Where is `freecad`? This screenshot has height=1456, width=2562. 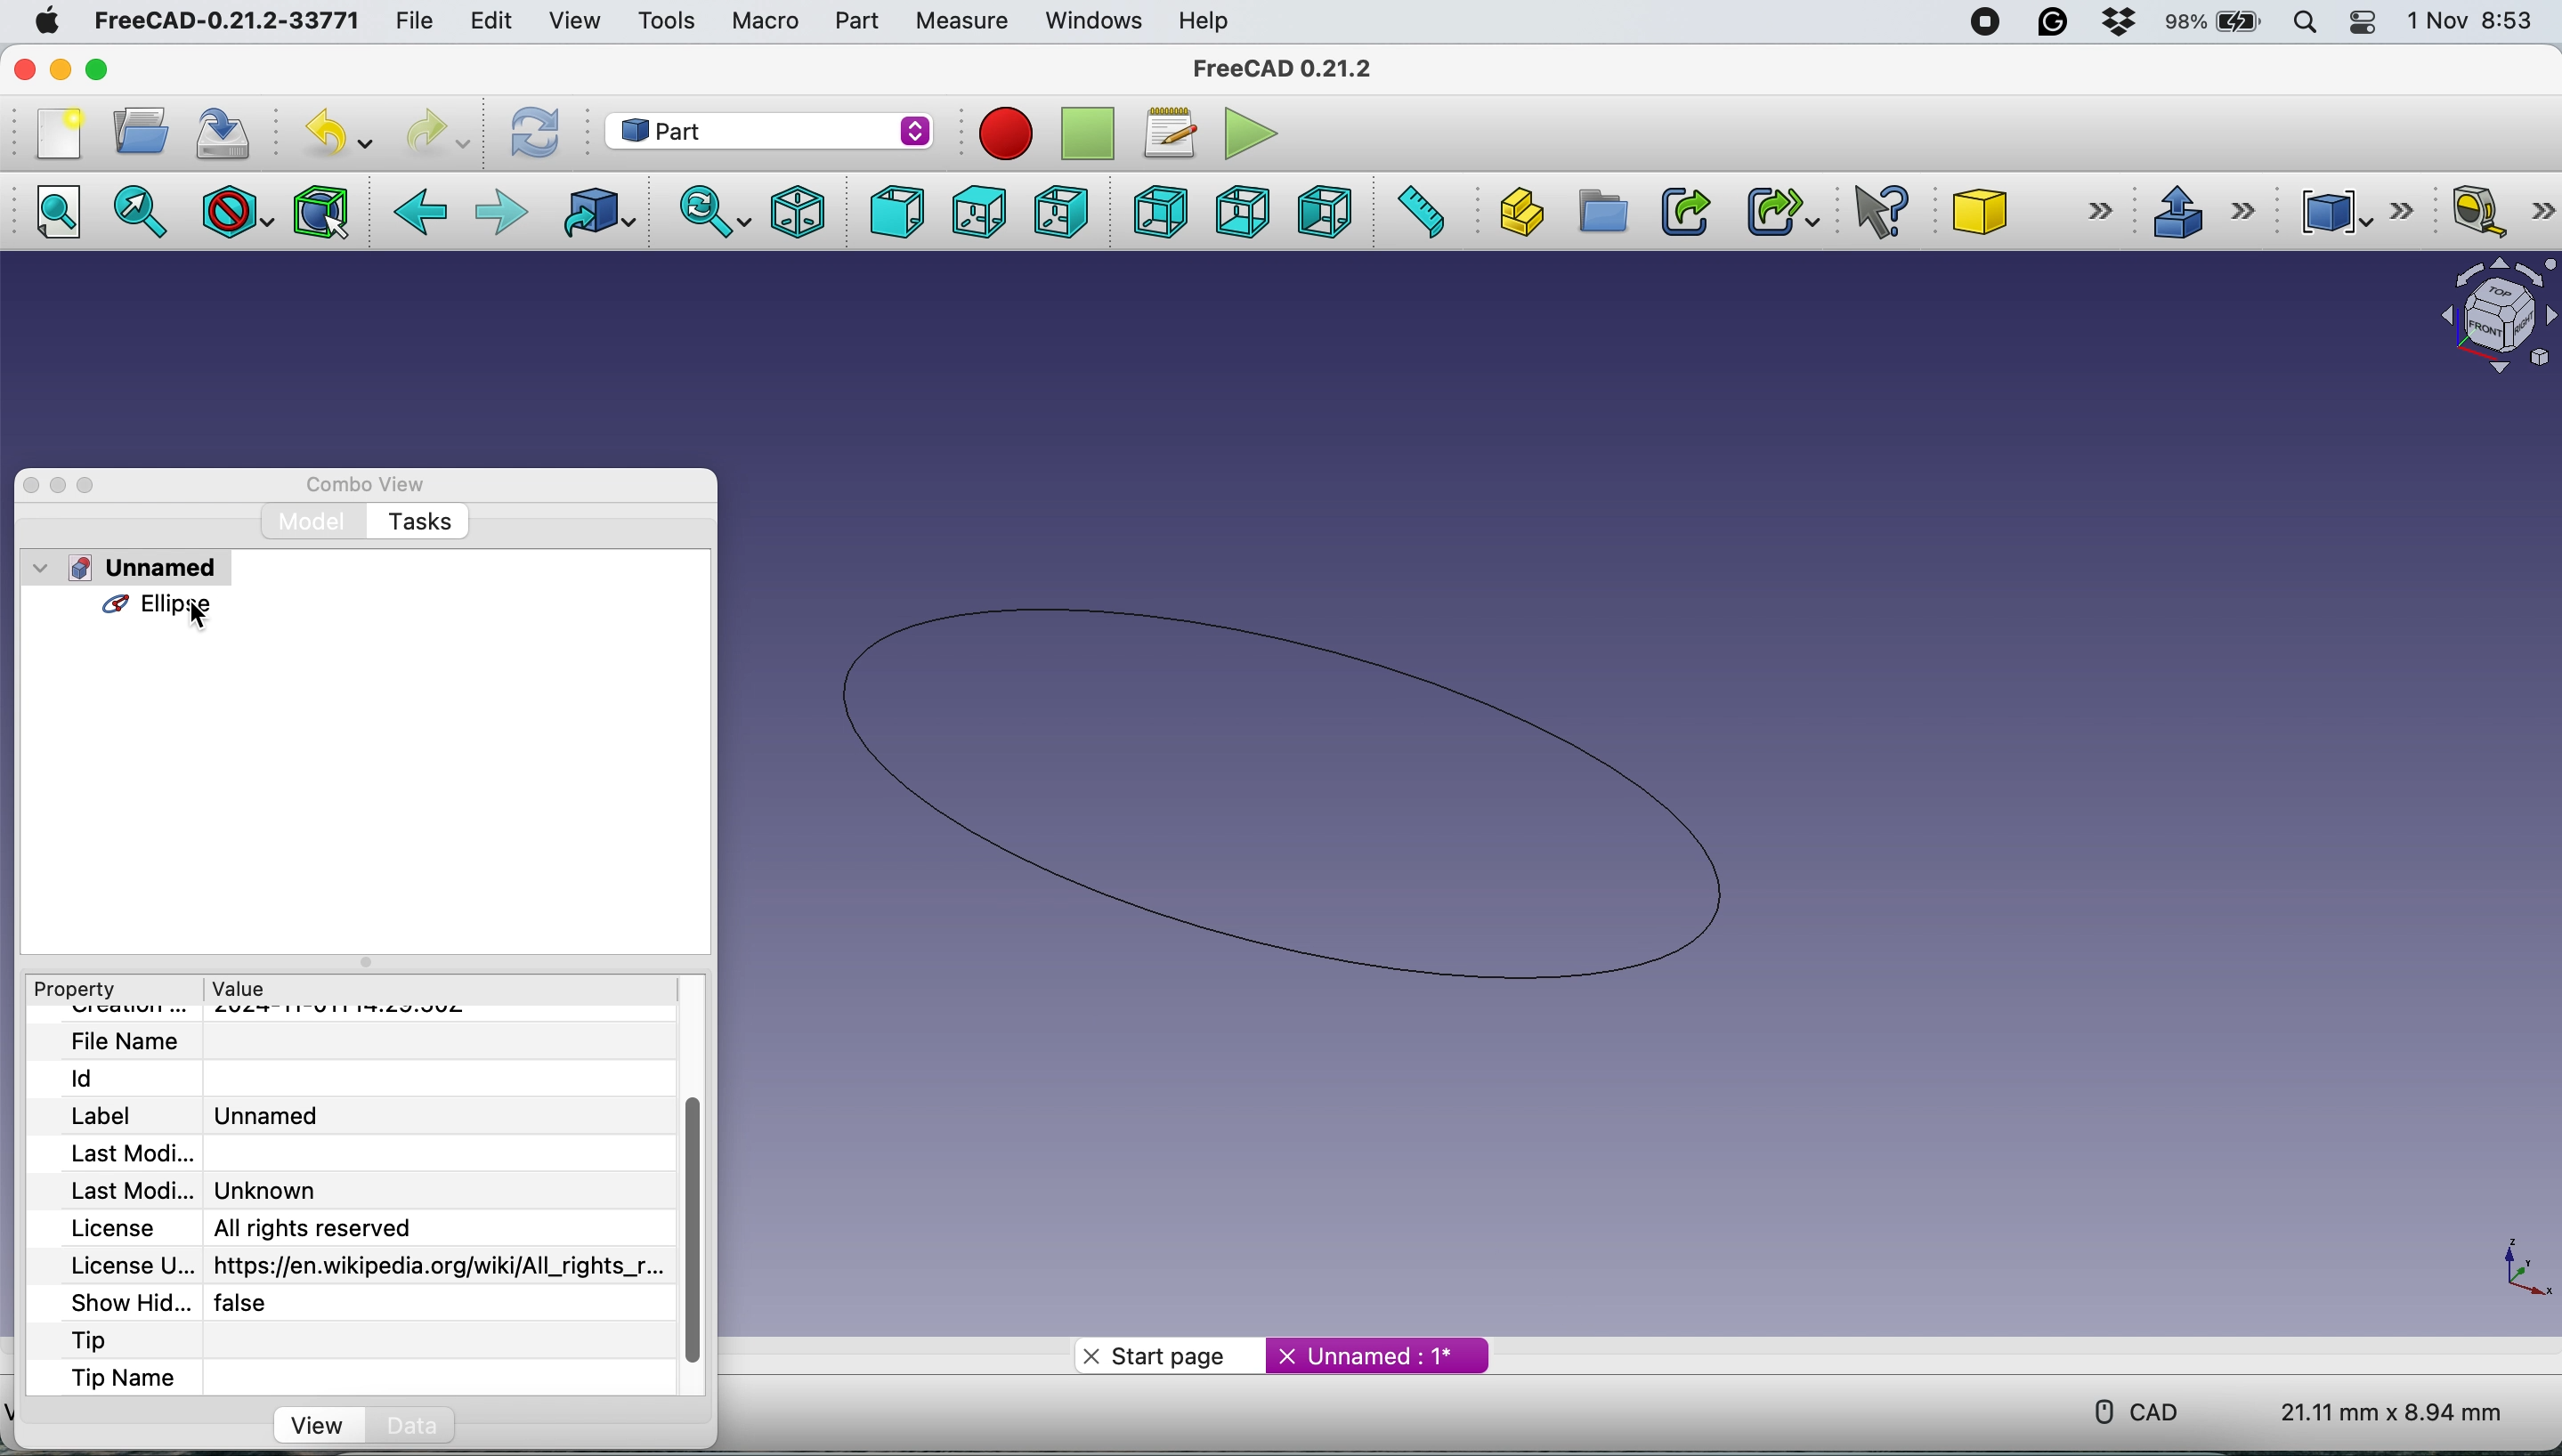
freecad is located at coordinates (223, 22).